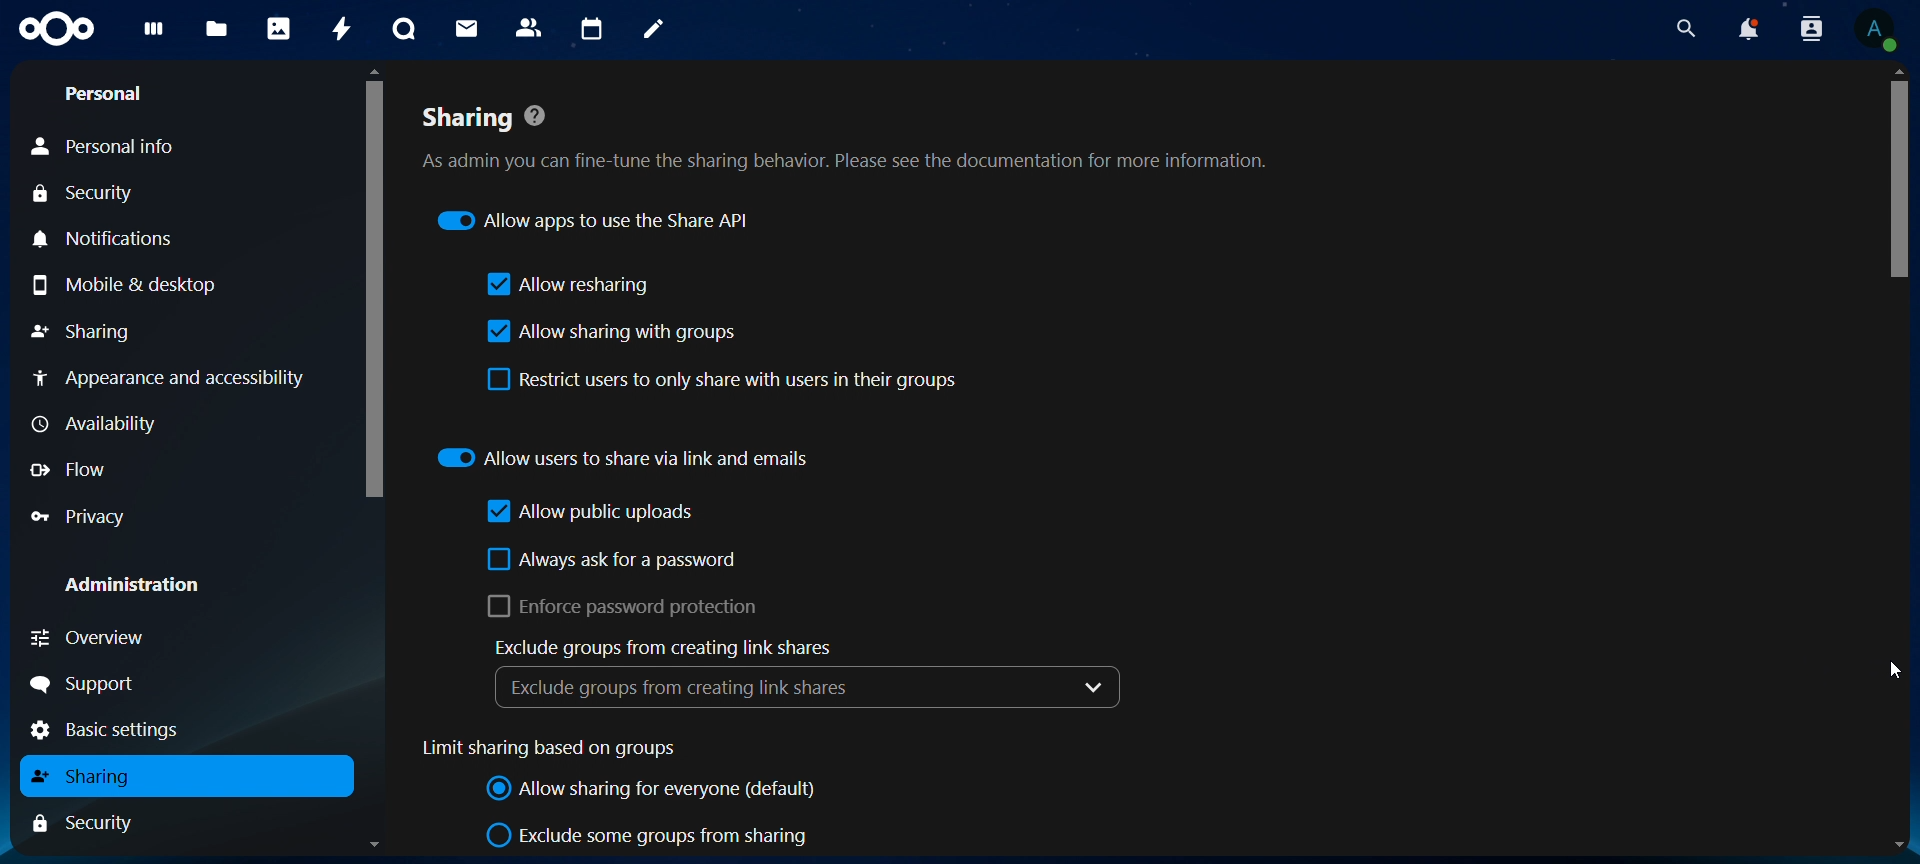 The image size is (1920, 864). I want to click on Scrollbar, so click(1899, 461).